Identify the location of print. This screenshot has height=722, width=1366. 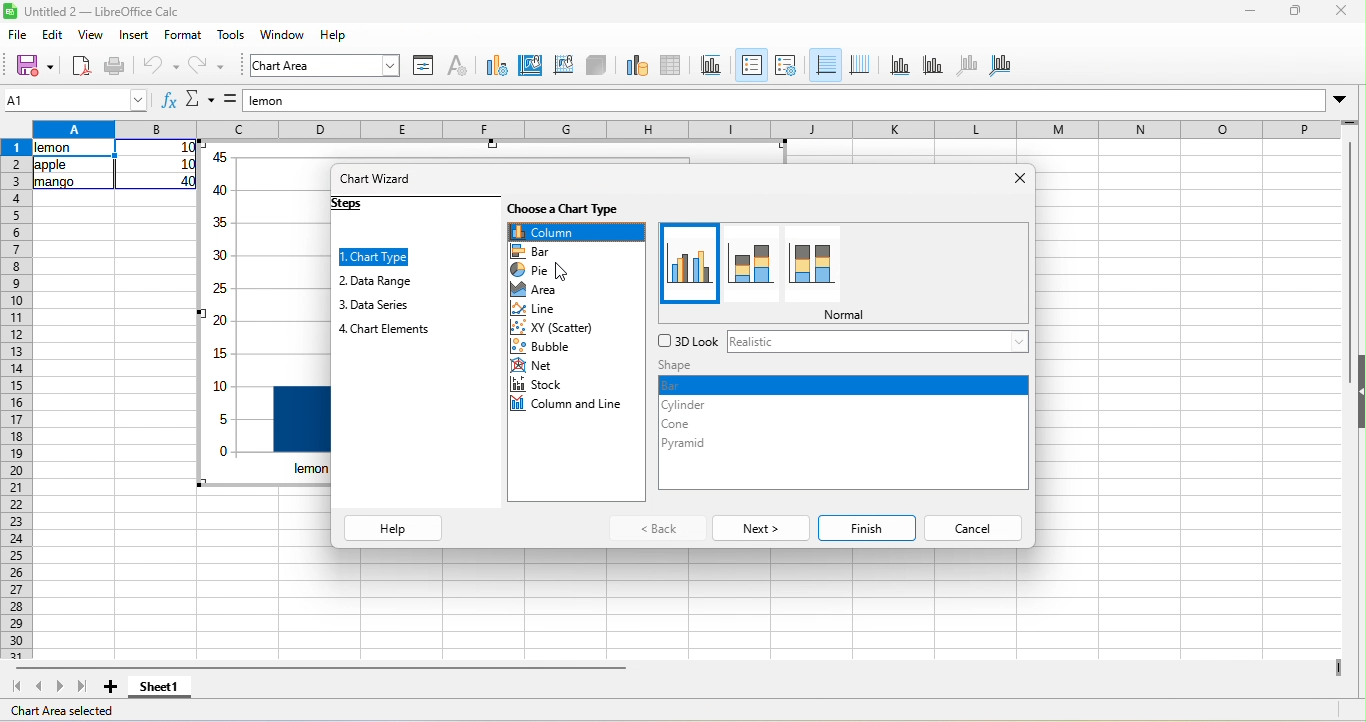
(117, 65).